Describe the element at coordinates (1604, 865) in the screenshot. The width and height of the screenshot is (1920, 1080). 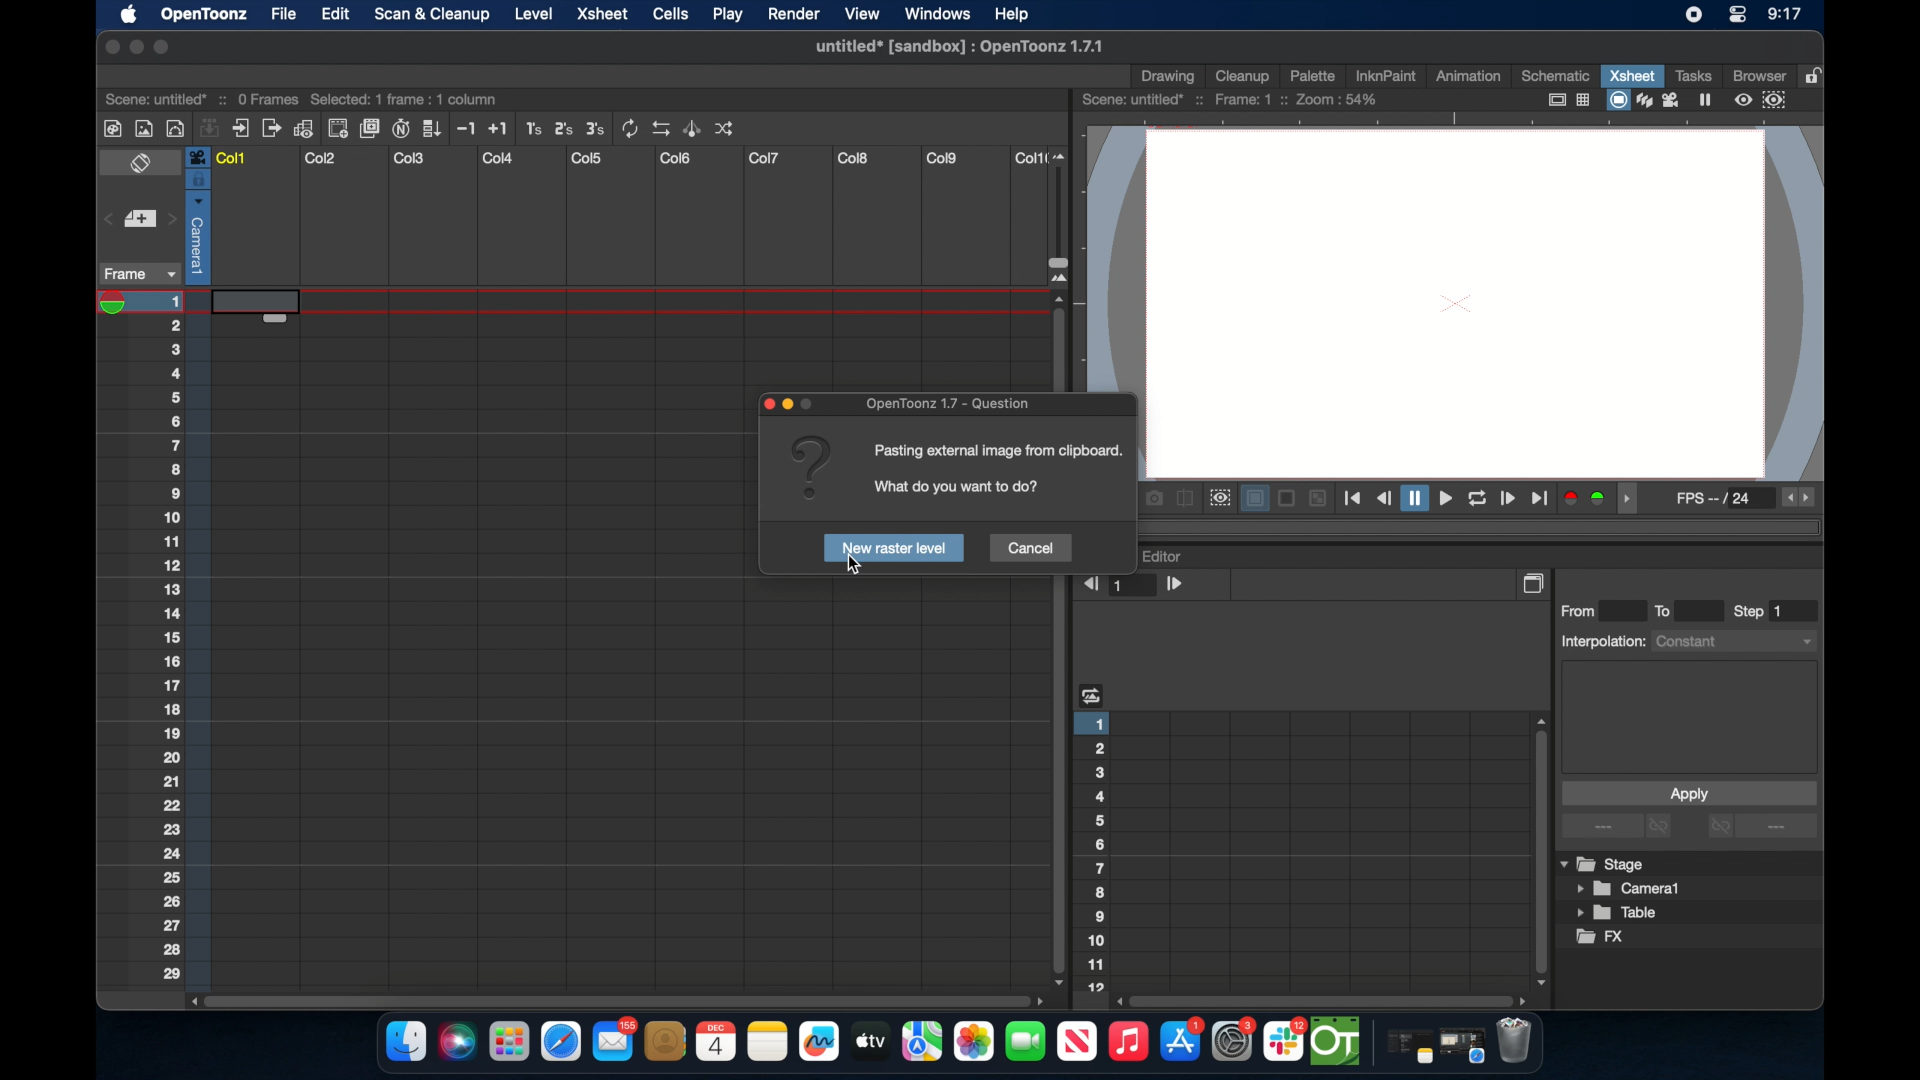
I see `stage` at that location.